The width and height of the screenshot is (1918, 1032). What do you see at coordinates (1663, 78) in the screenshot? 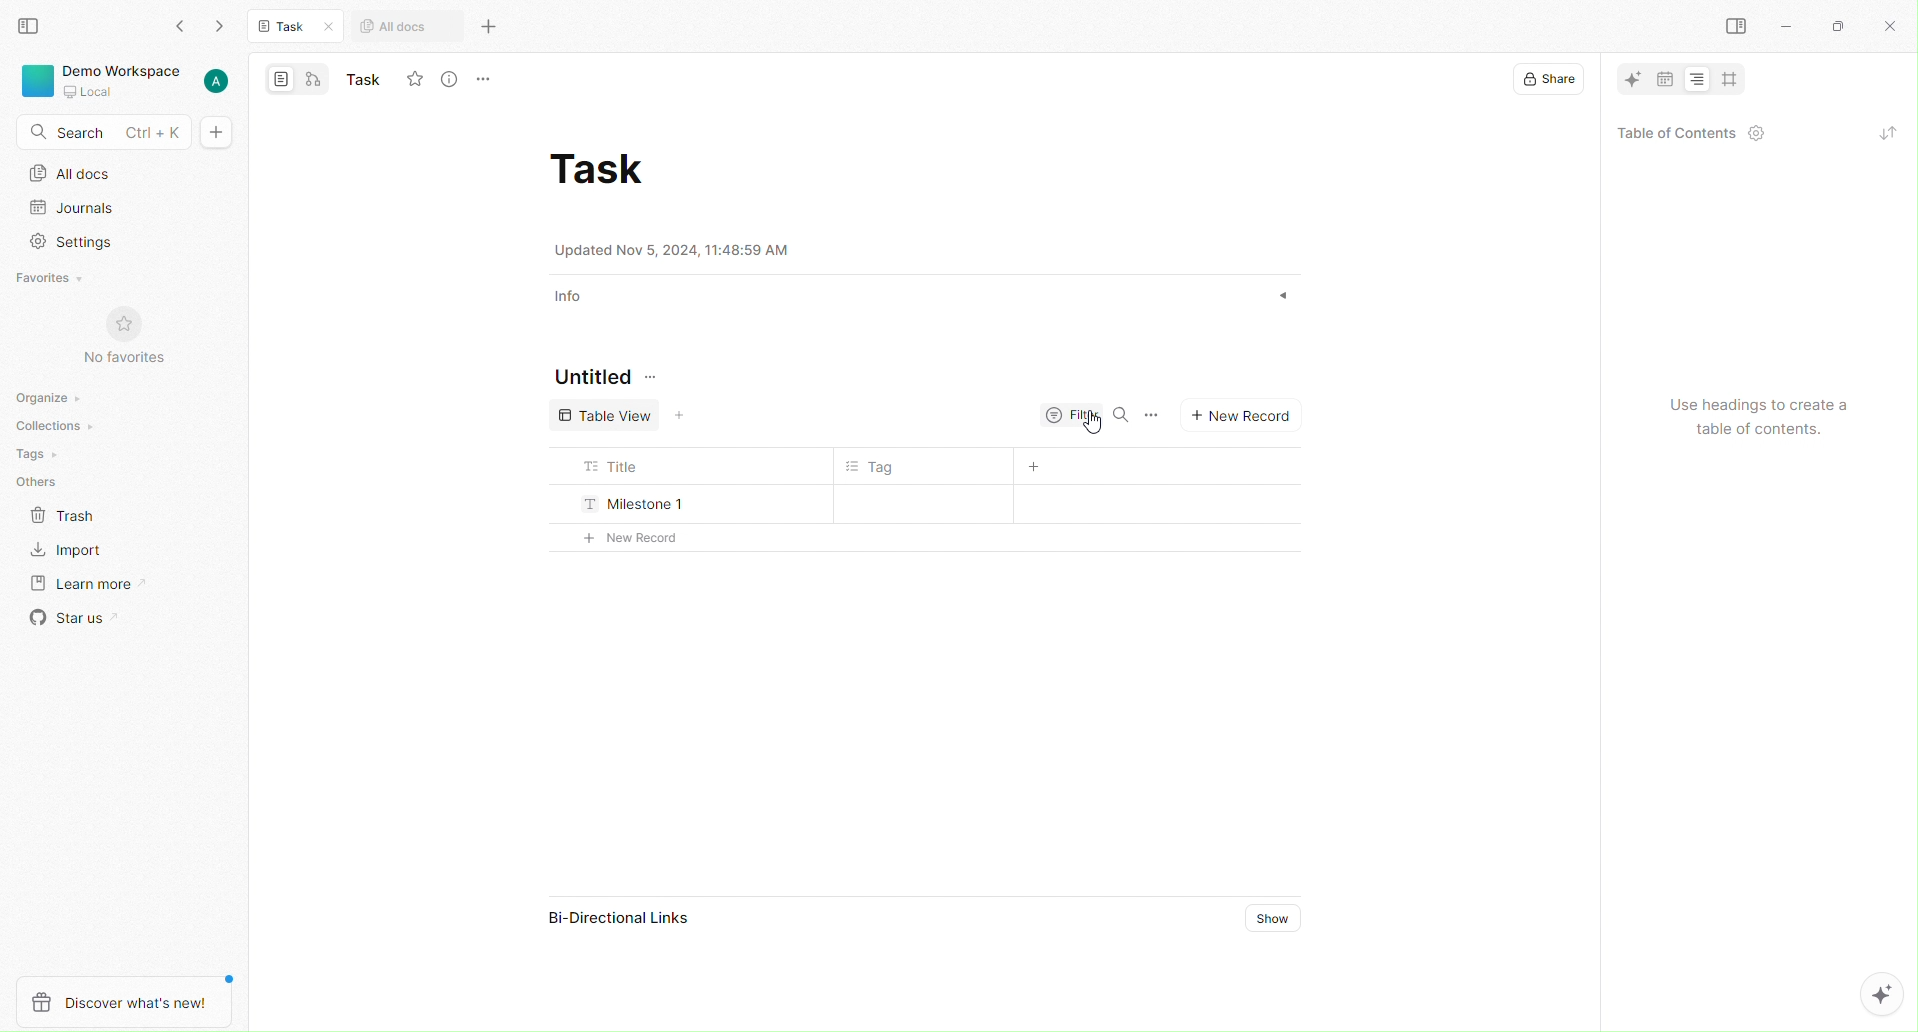
I see `date` at bounding box center [1663, 78].